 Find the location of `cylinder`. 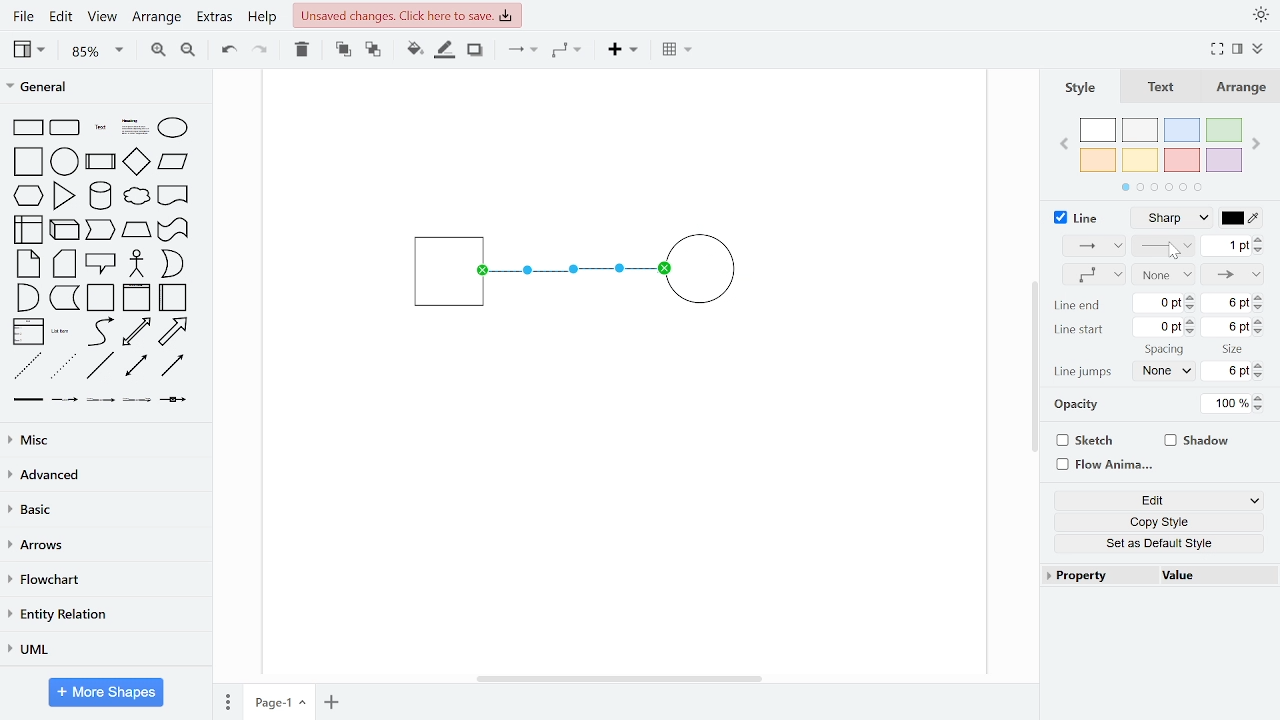

cylinder is located at coordinates (102, 197).